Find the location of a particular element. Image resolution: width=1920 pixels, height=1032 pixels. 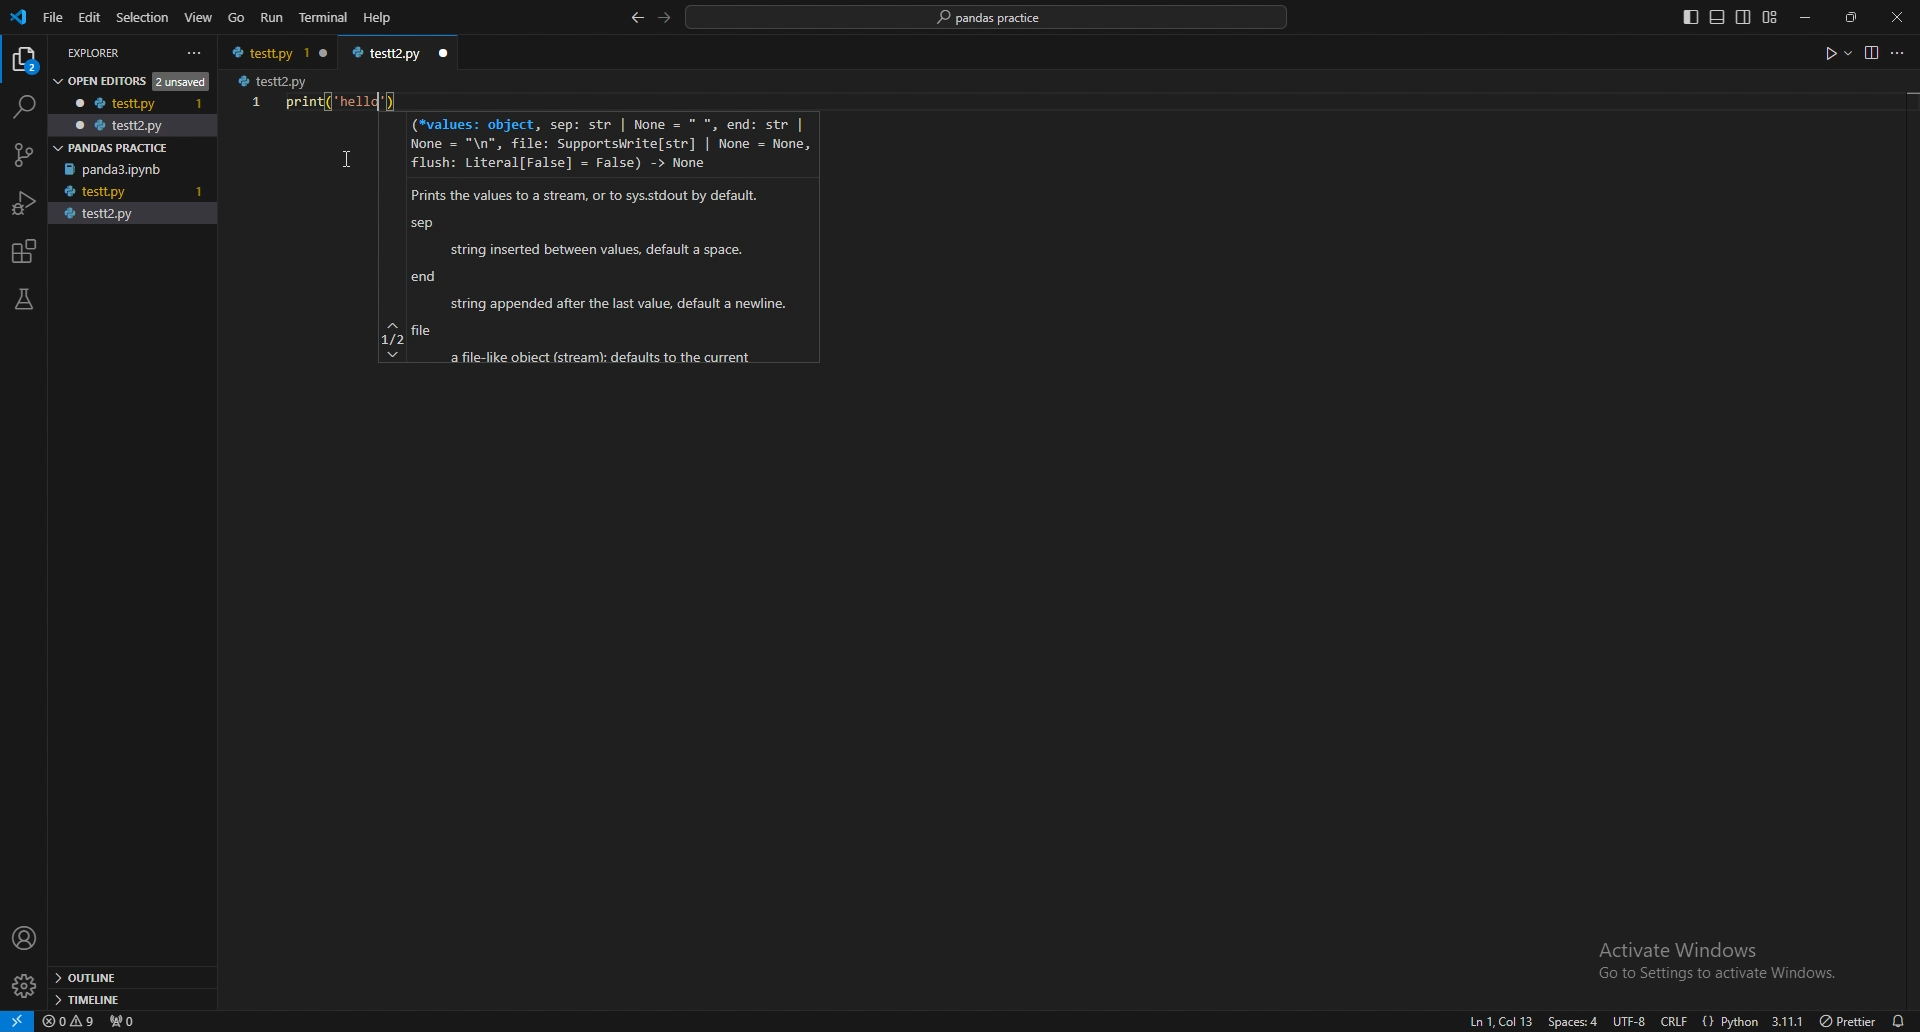

profile is located at coordinates (25, 939).